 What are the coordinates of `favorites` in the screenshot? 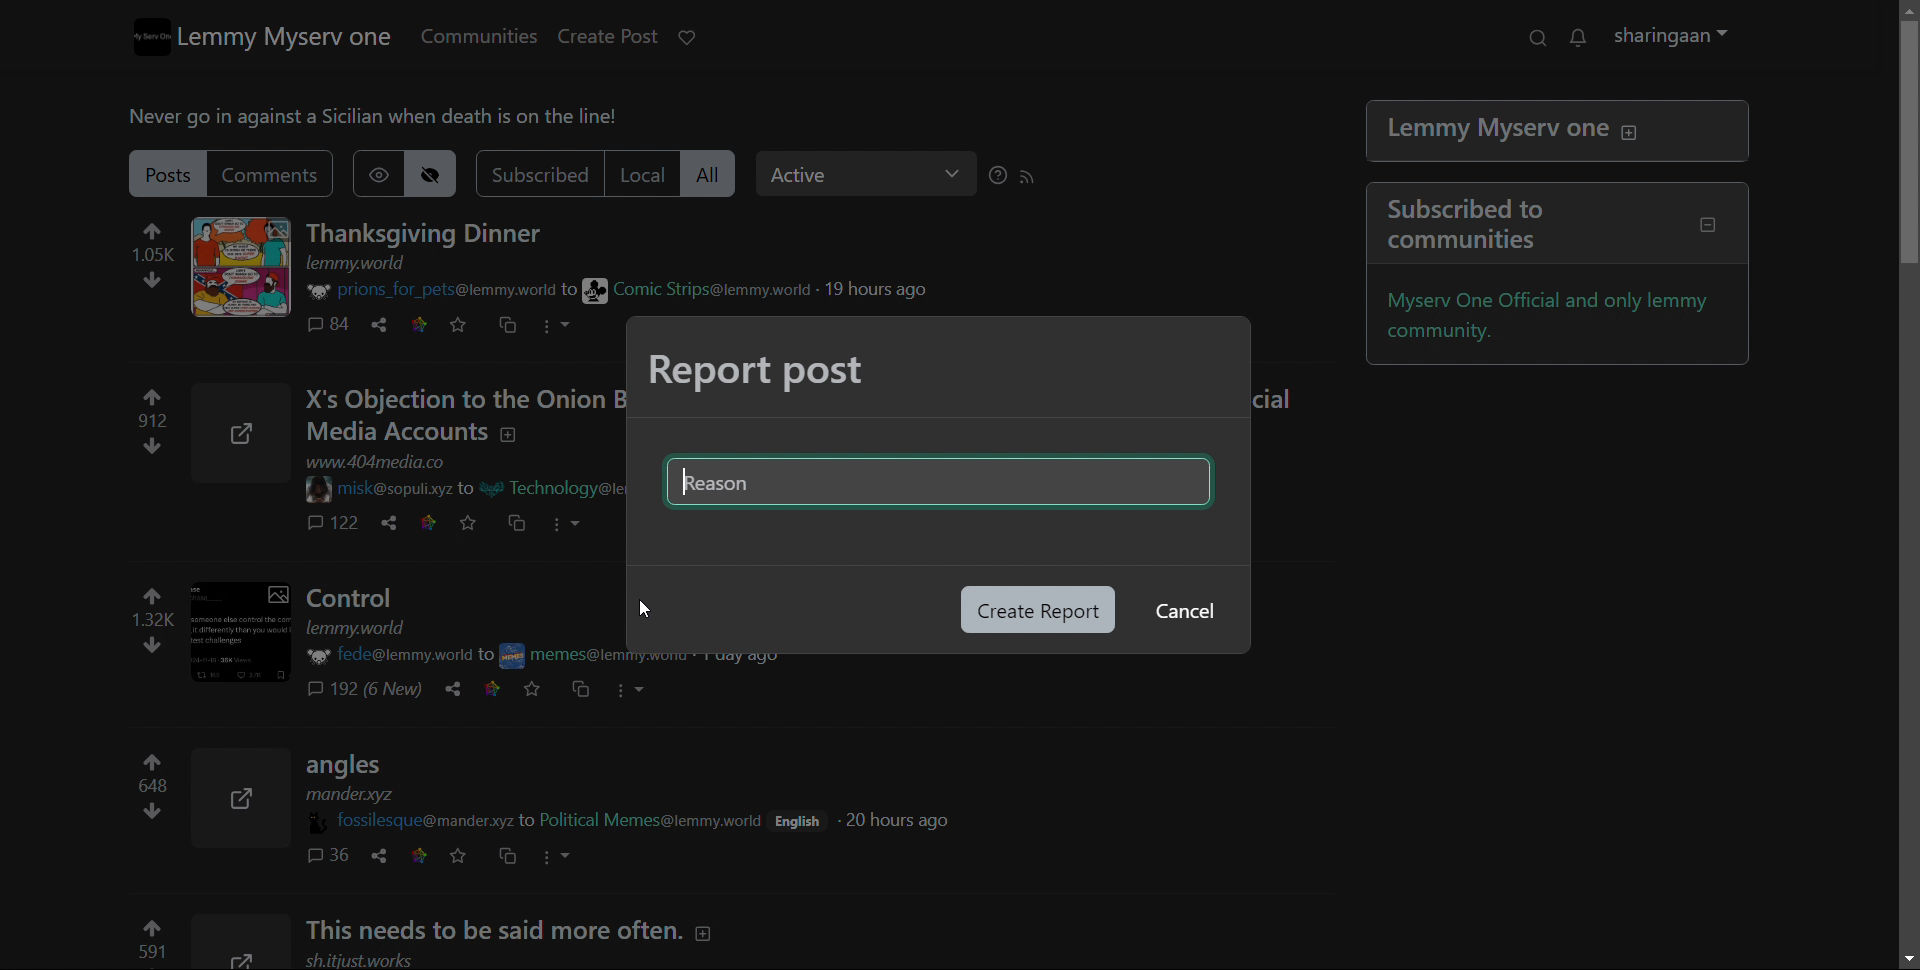 It's located at (540, 689).